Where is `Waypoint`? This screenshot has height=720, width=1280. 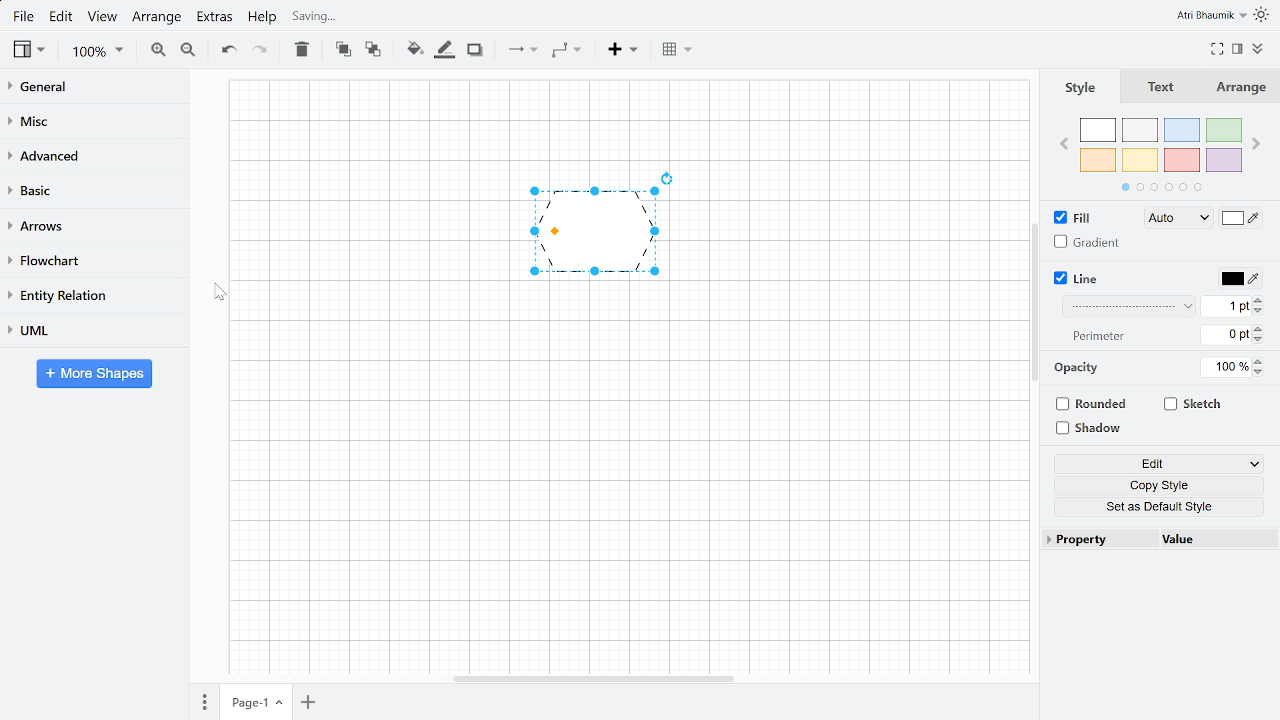 Waypoint is located at coordinates (566, 51).